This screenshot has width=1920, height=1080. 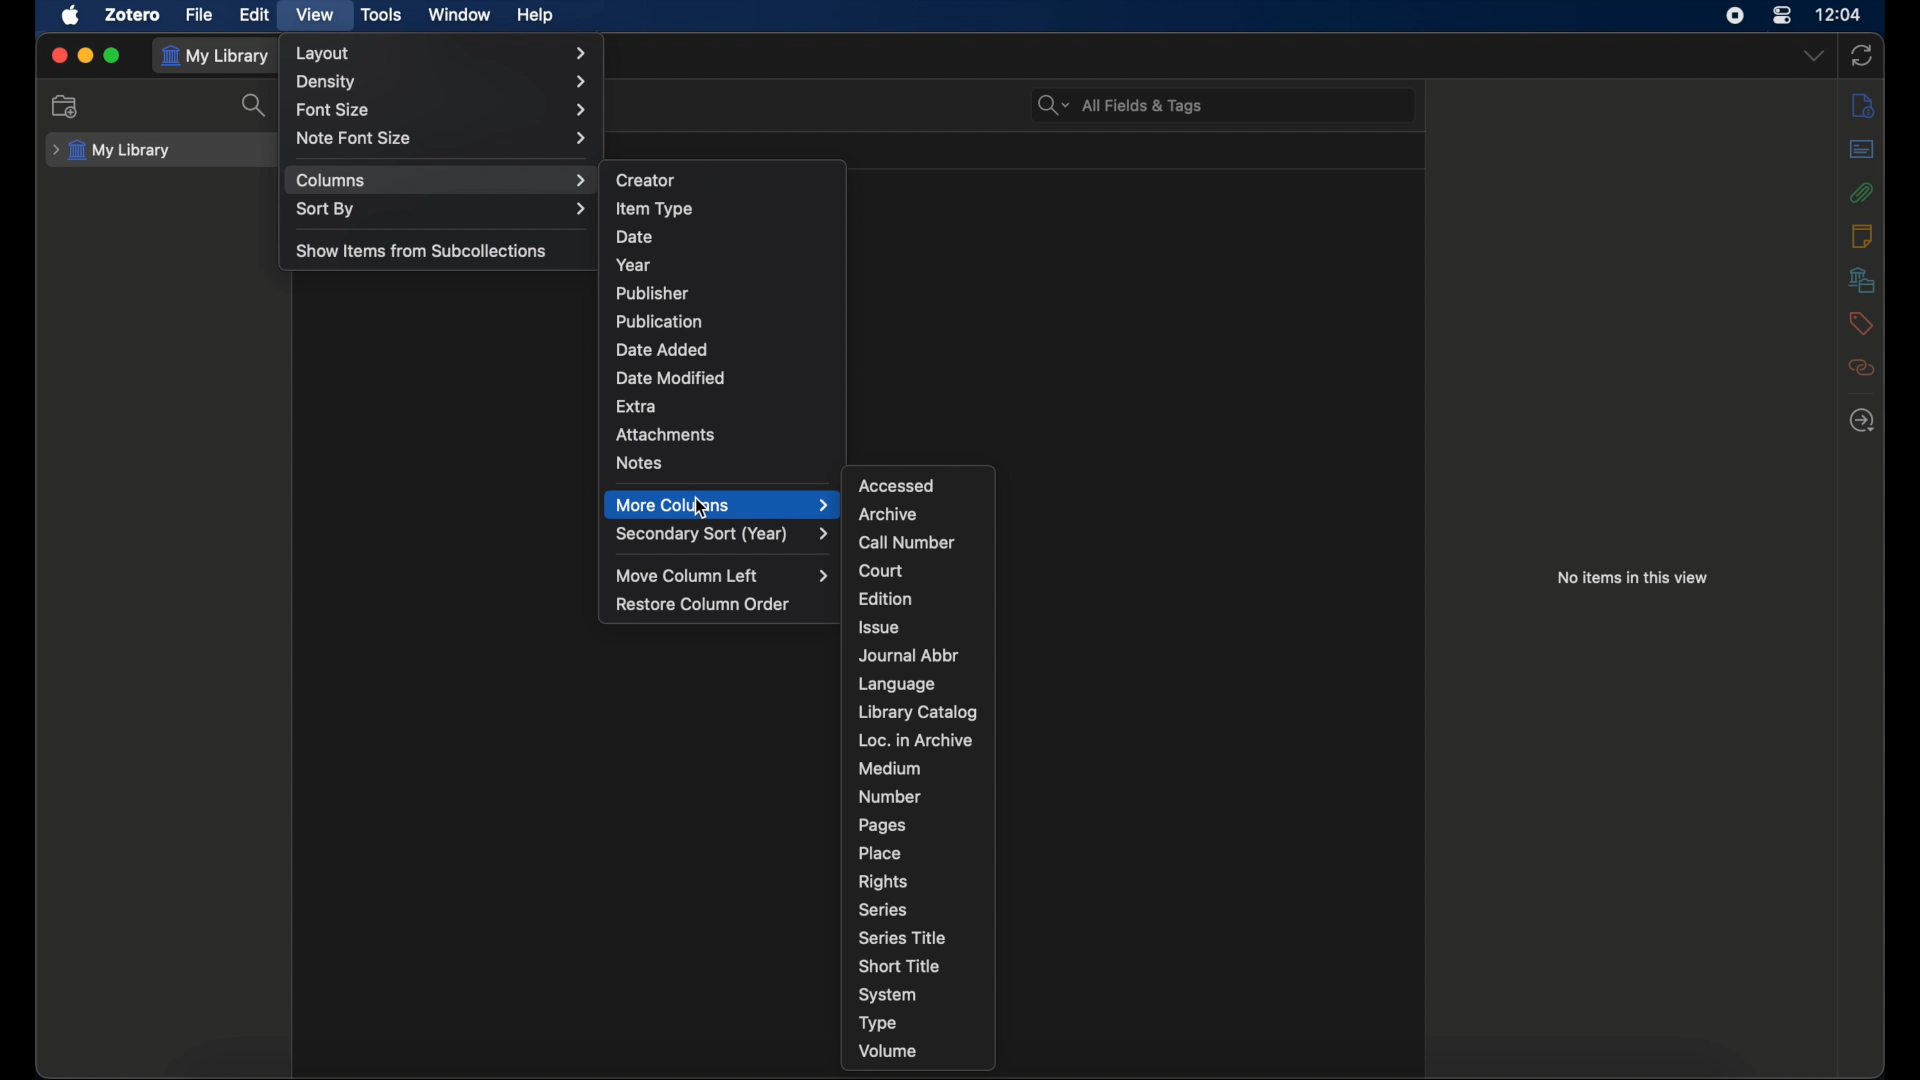 What do you see at coordinates (882, 882) in the screenshot?
I see `rights` at bounding box center [882, 882].